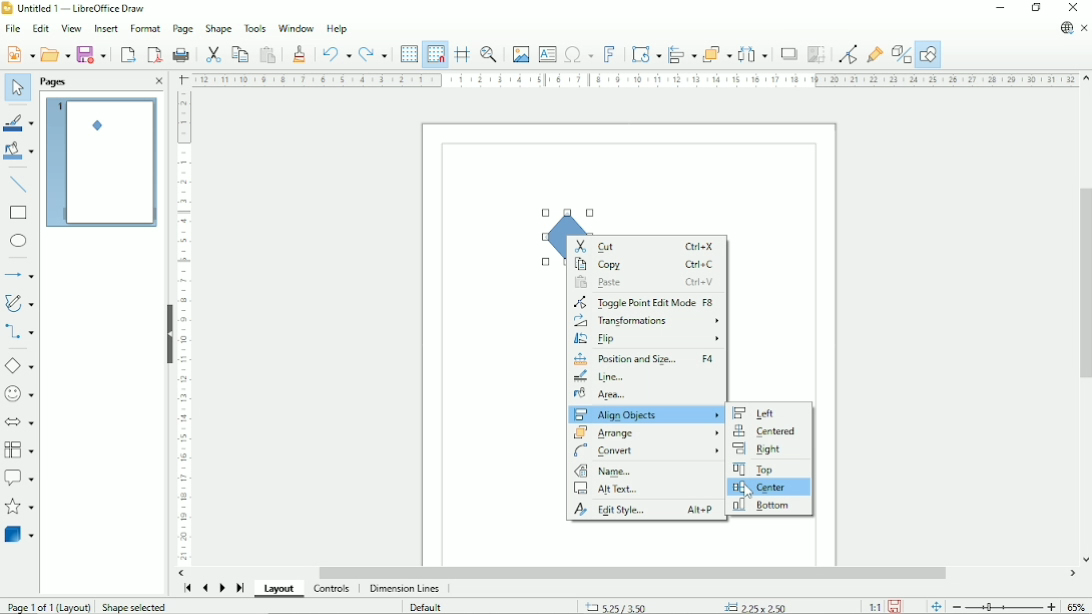  I want to click on Edit style, so click(646, 511).